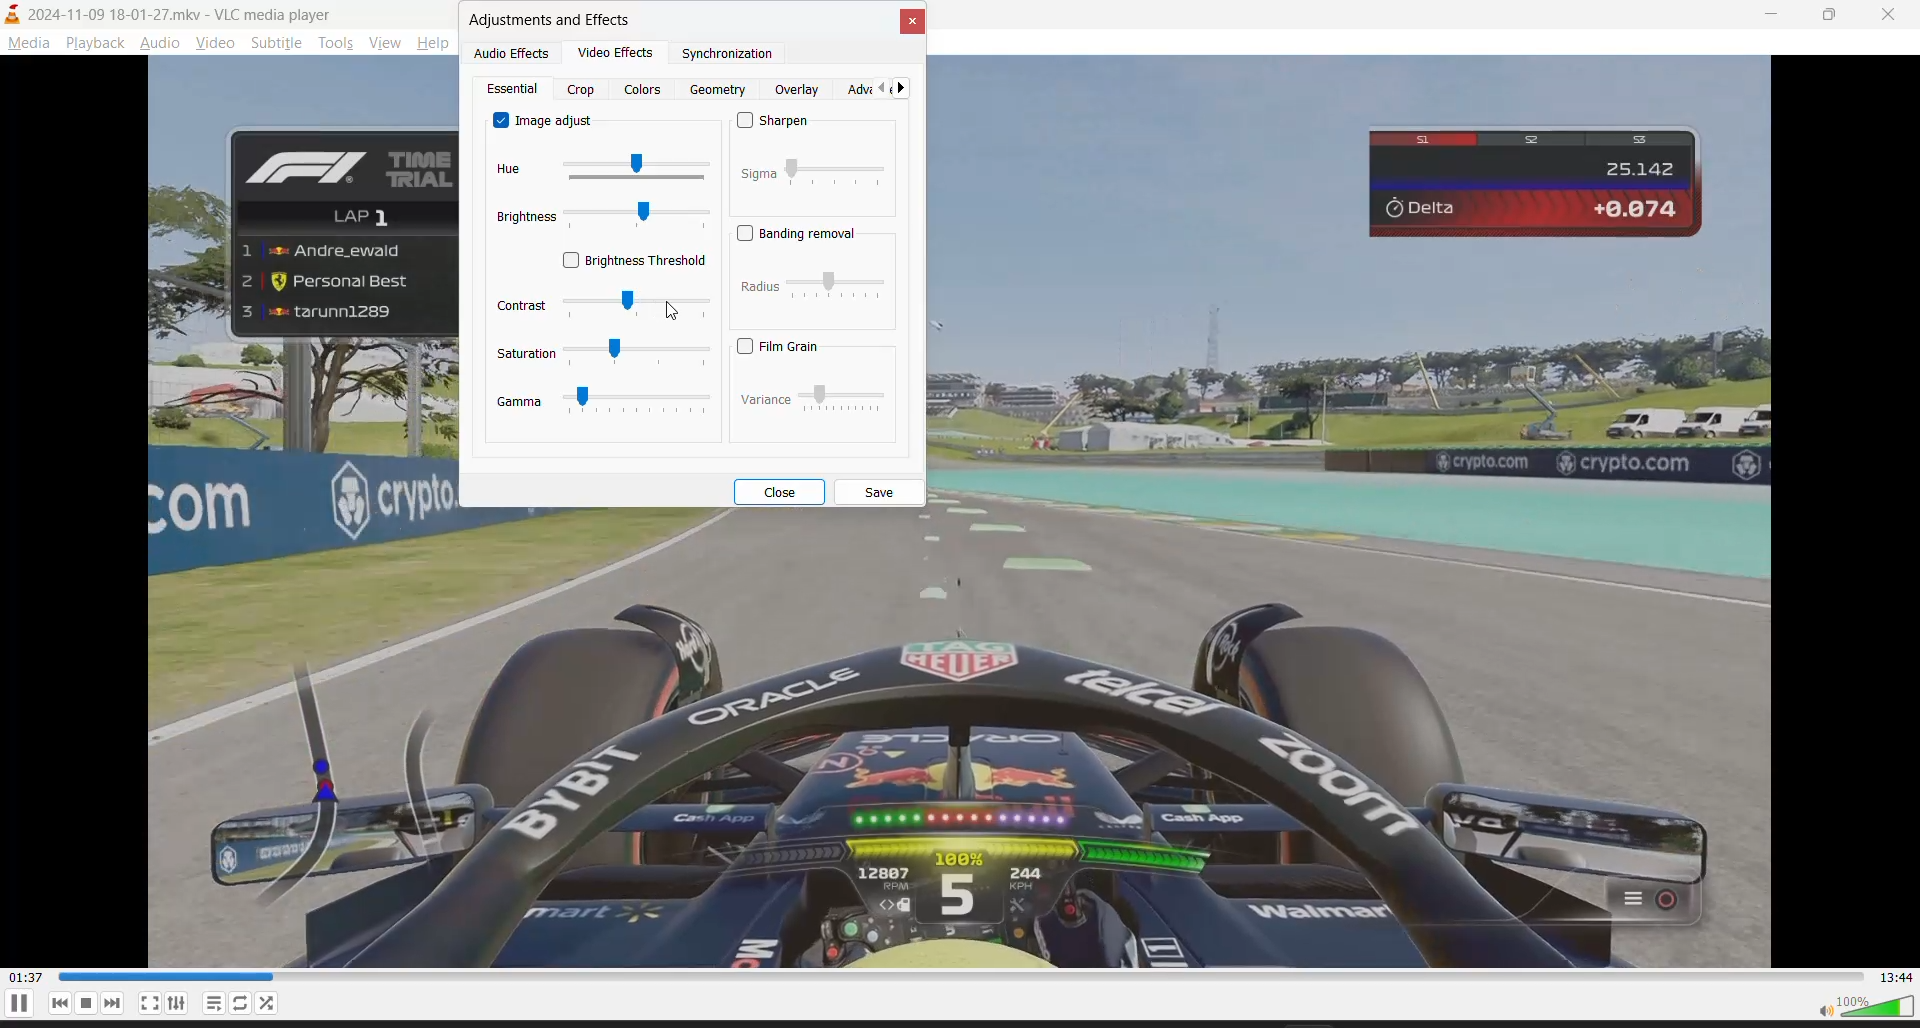 Image resolution: width=1920 pixels, height=1028 pixels. What do you see at coordinates (1765, 15) in the screenshot?
I see `minimize` at bounding box center [1765, 15].